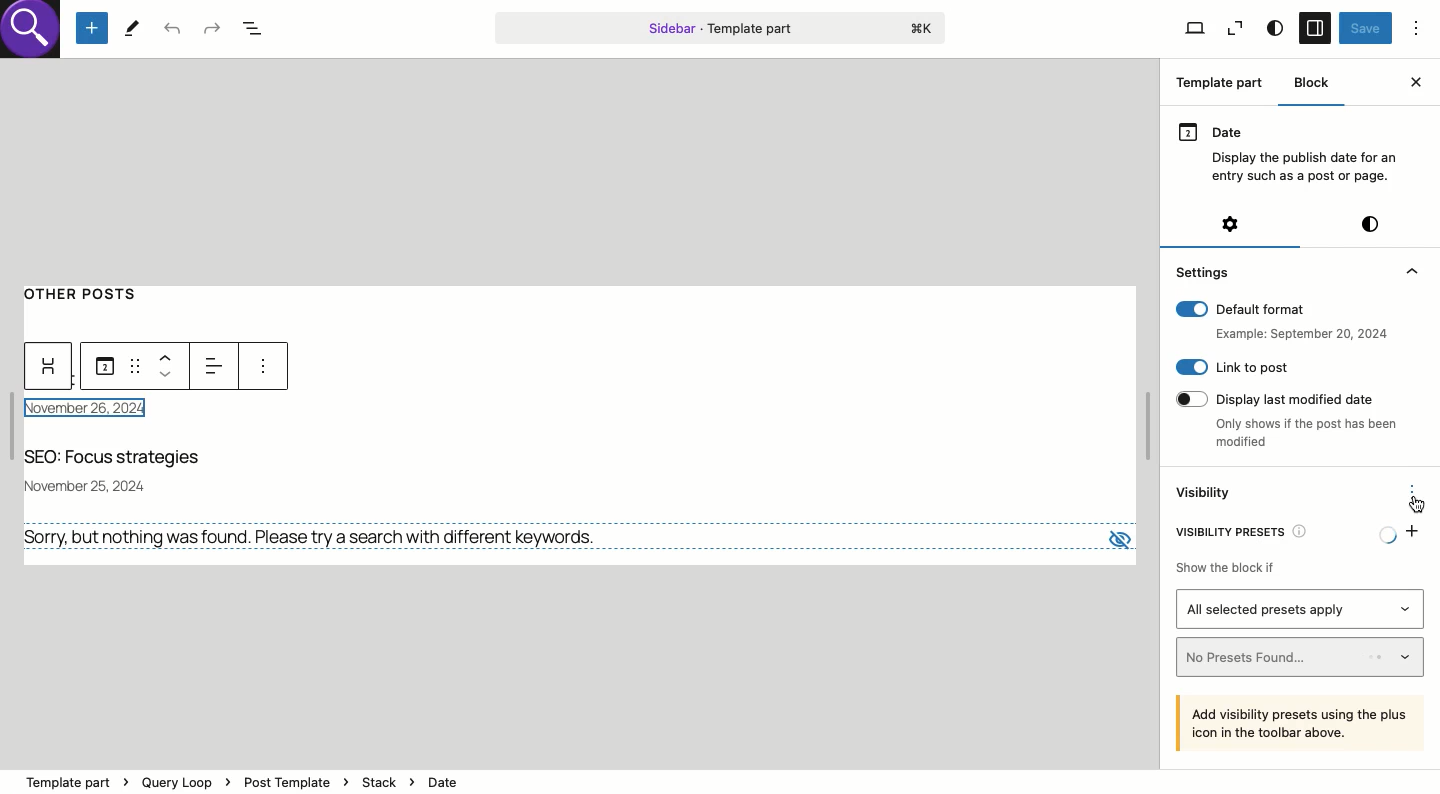 This screenshot has height=794, width=1440. I want to click on Add, so click(1413, 529).